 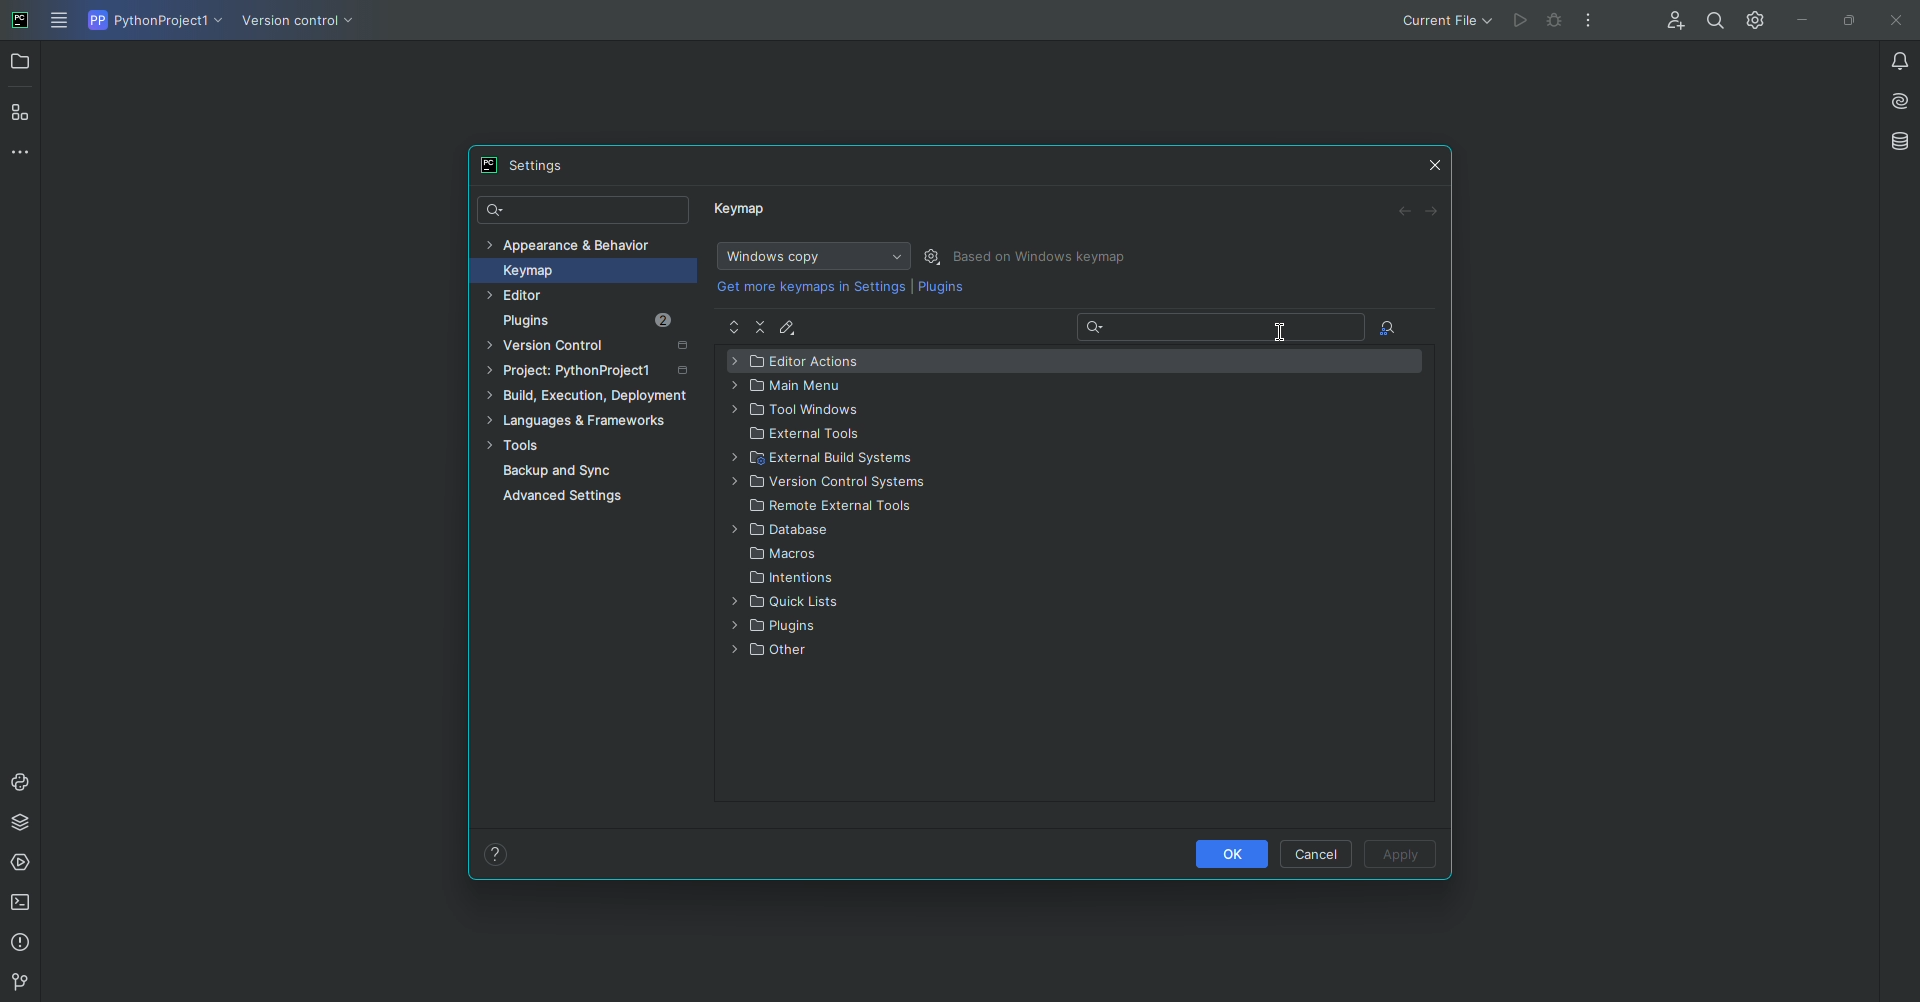 I want to click on Expand, so click(x=734, y=328).